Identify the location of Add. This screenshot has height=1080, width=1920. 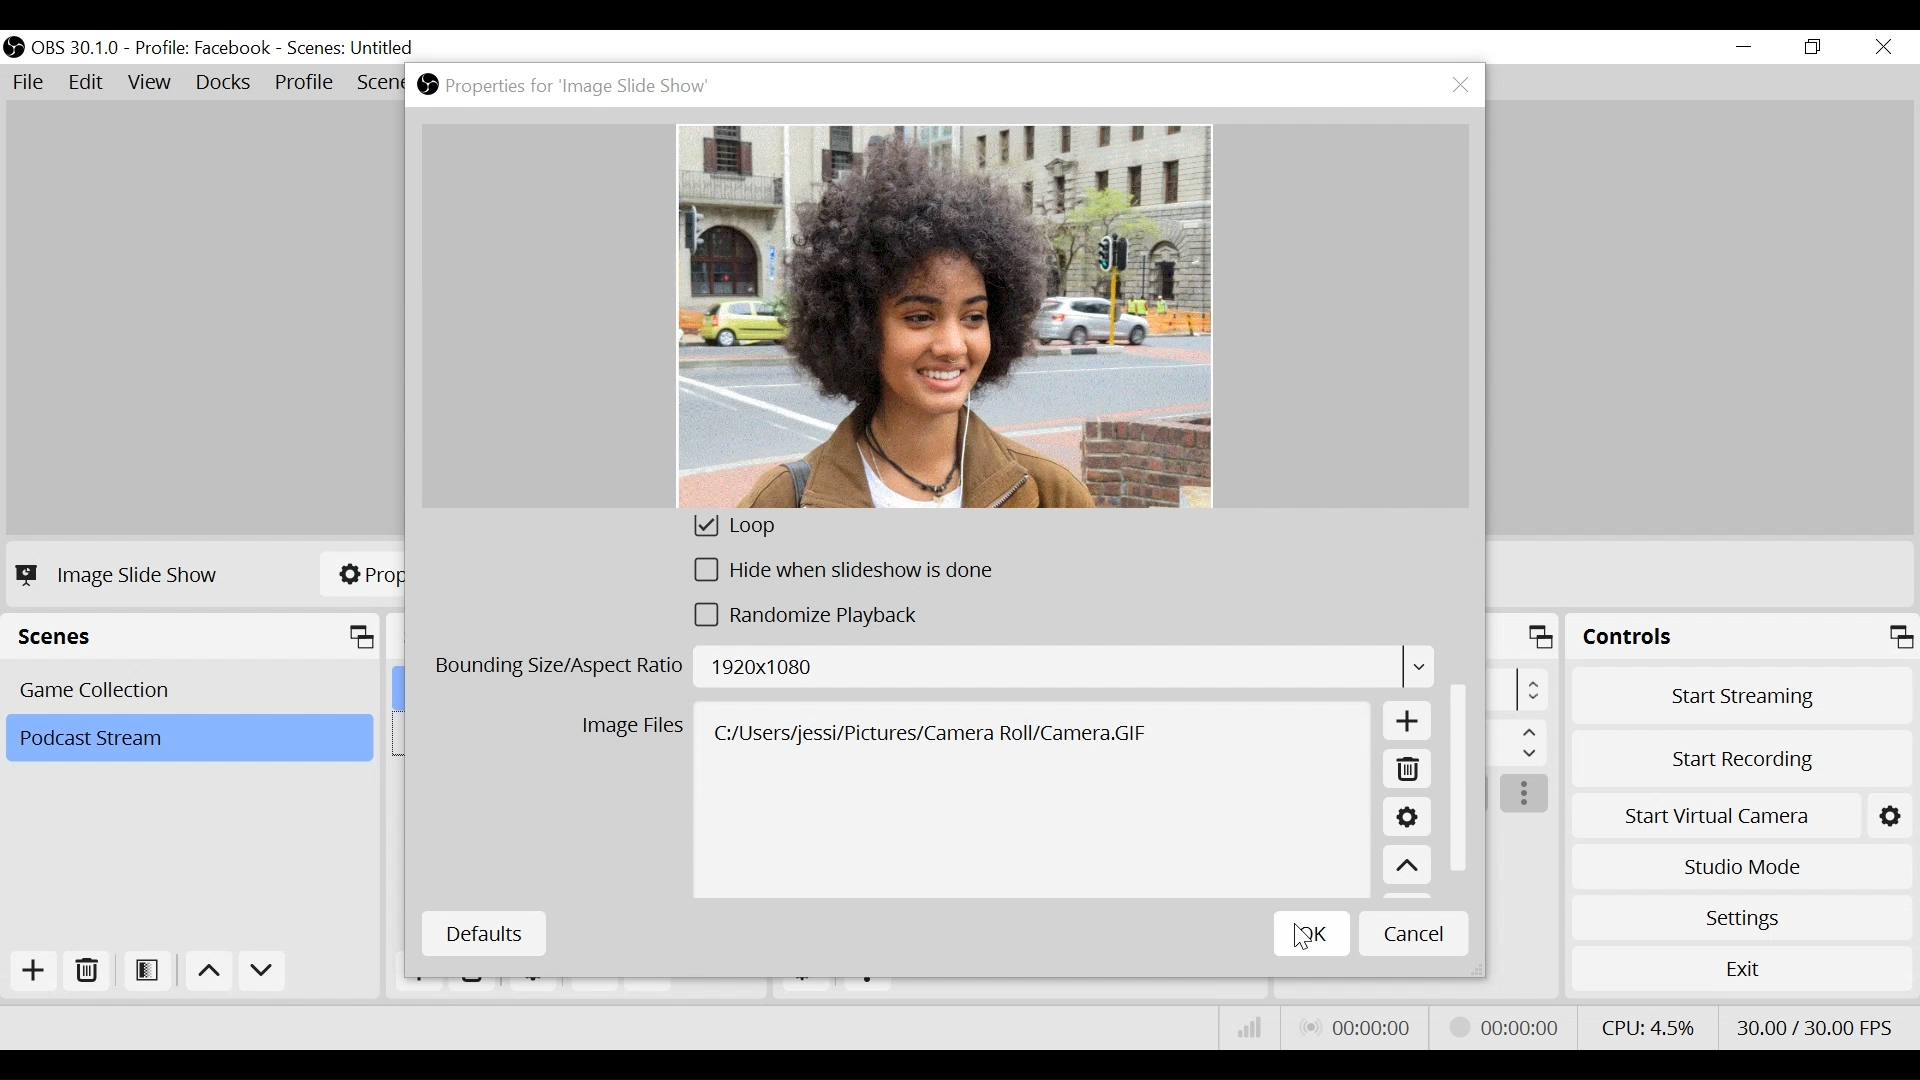
(31, 971).